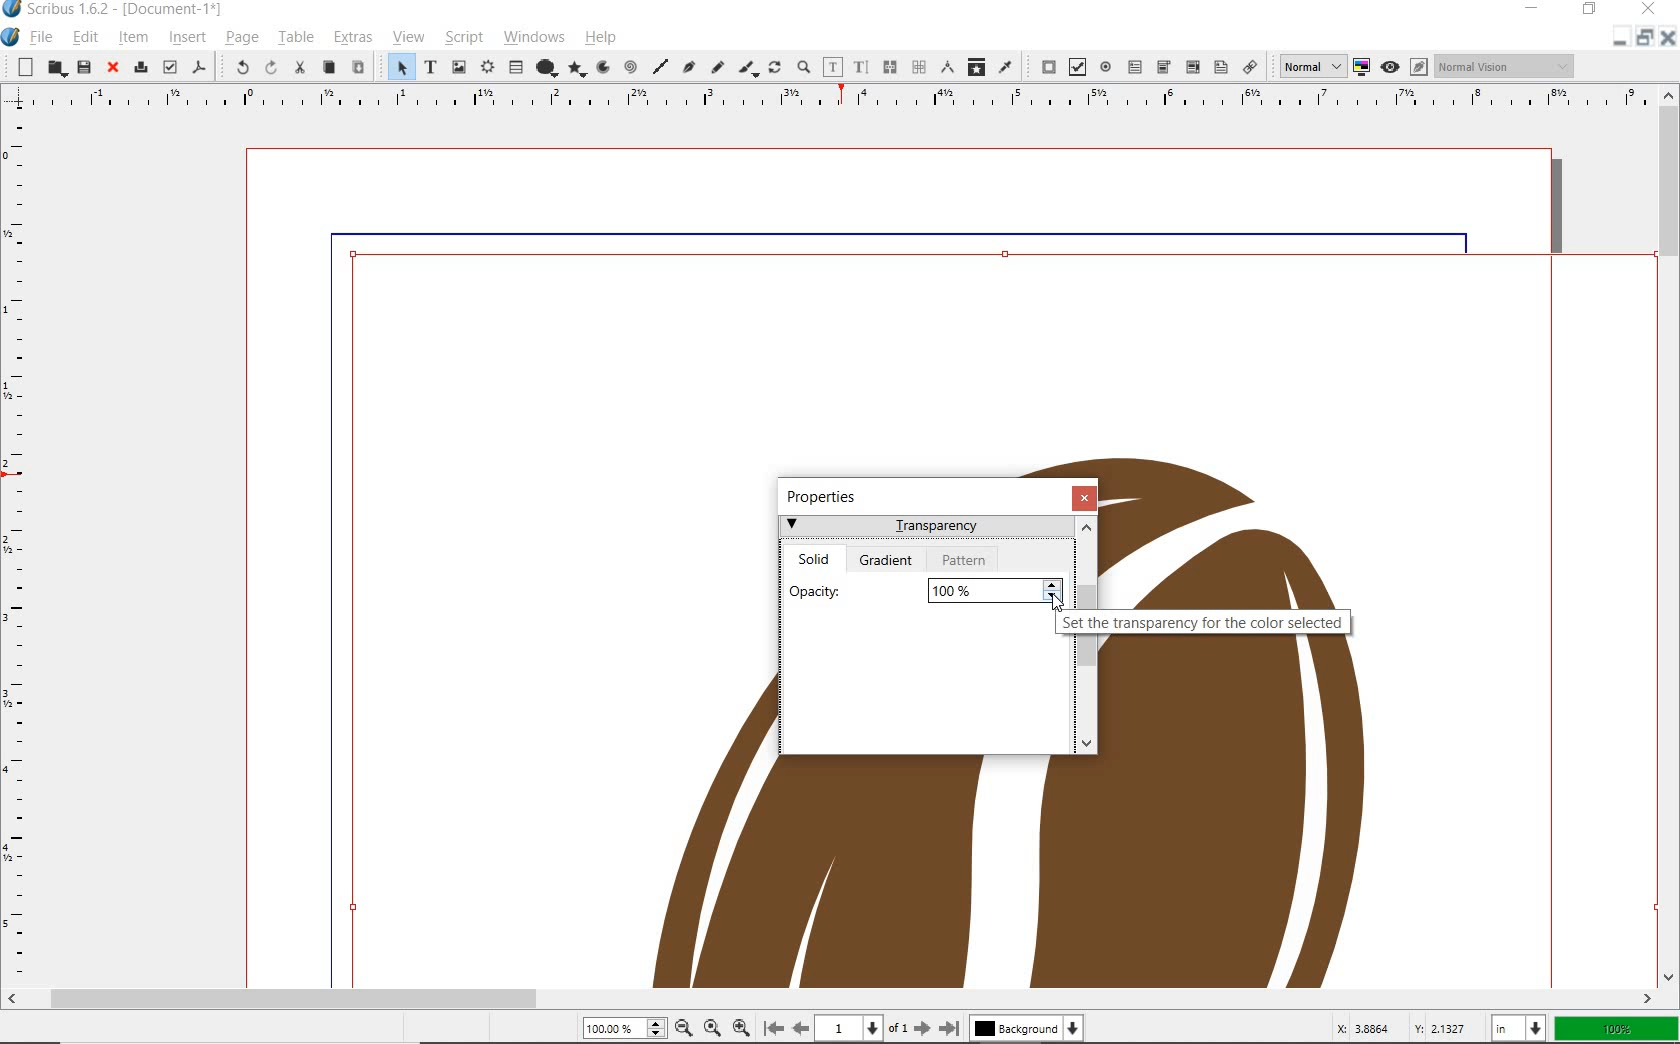  Describe the element at coordinates (457, 69) in the screenshot. I see `image frame` at that location.